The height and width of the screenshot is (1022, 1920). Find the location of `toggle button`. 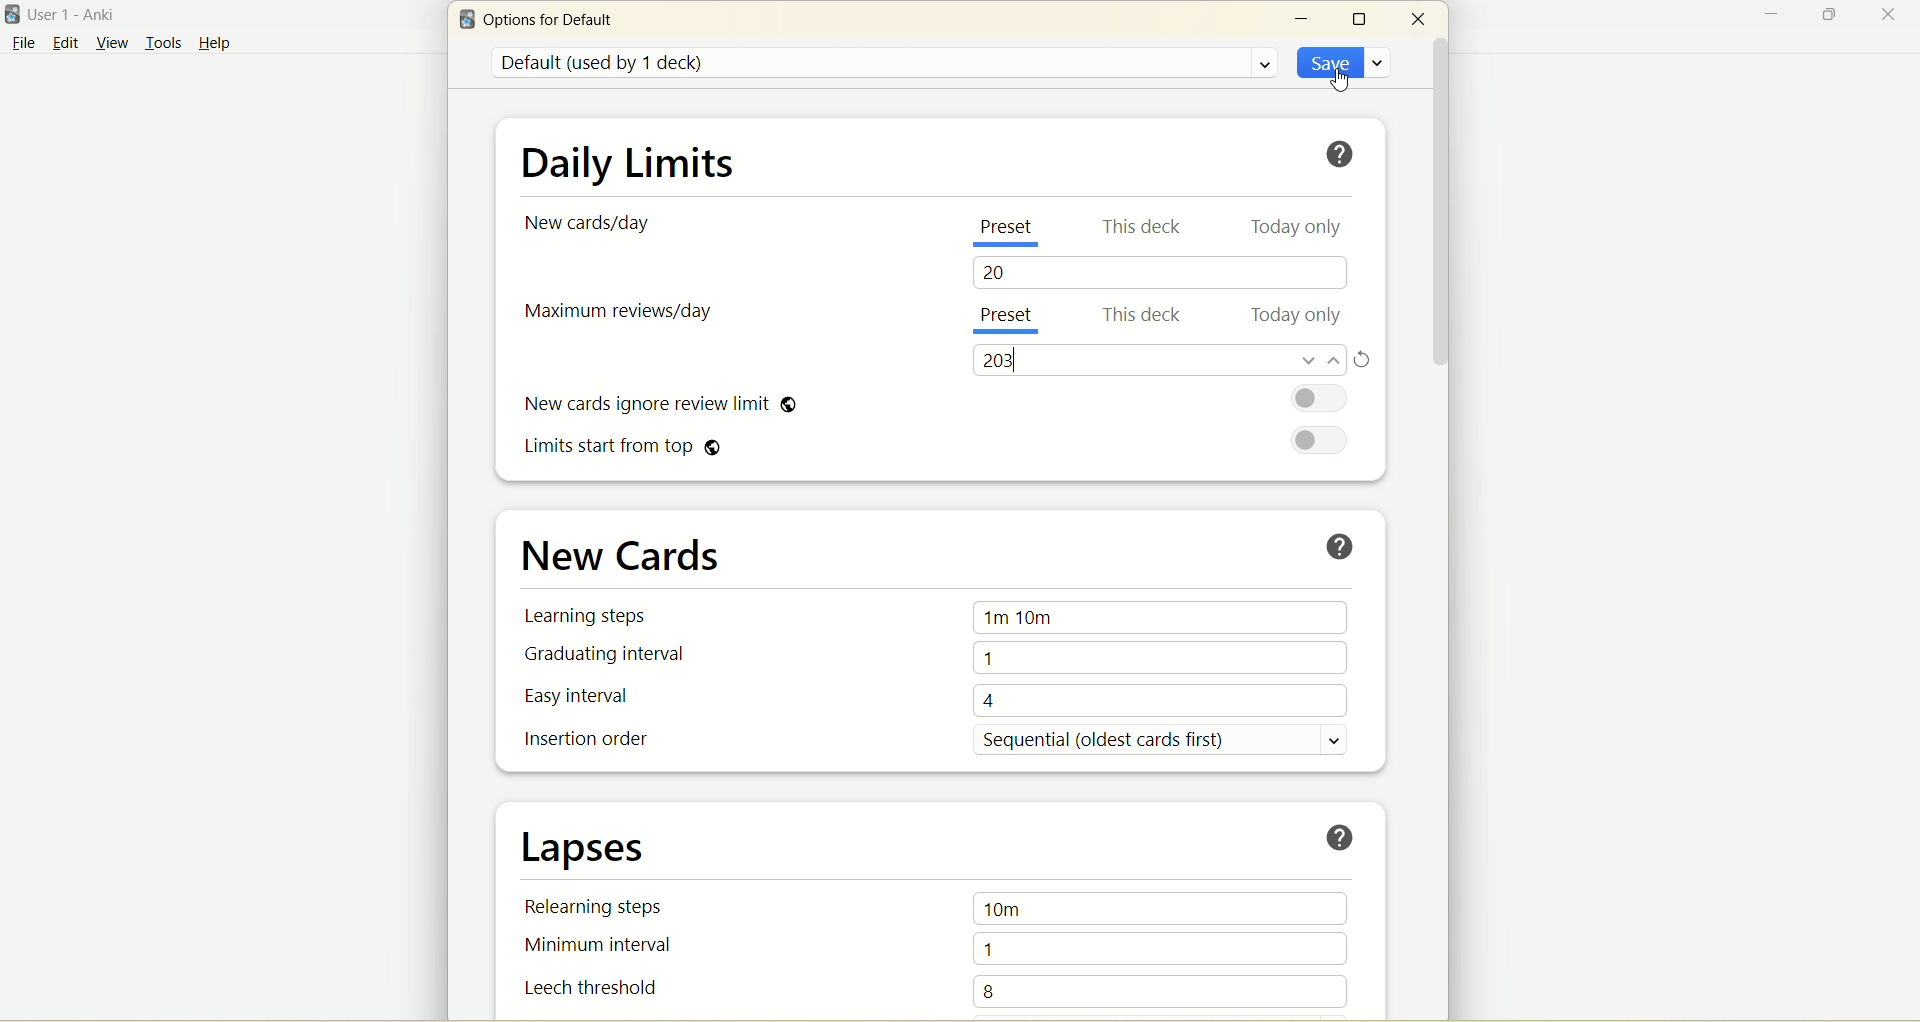

toggle button is located at coordinates (1324, 442).